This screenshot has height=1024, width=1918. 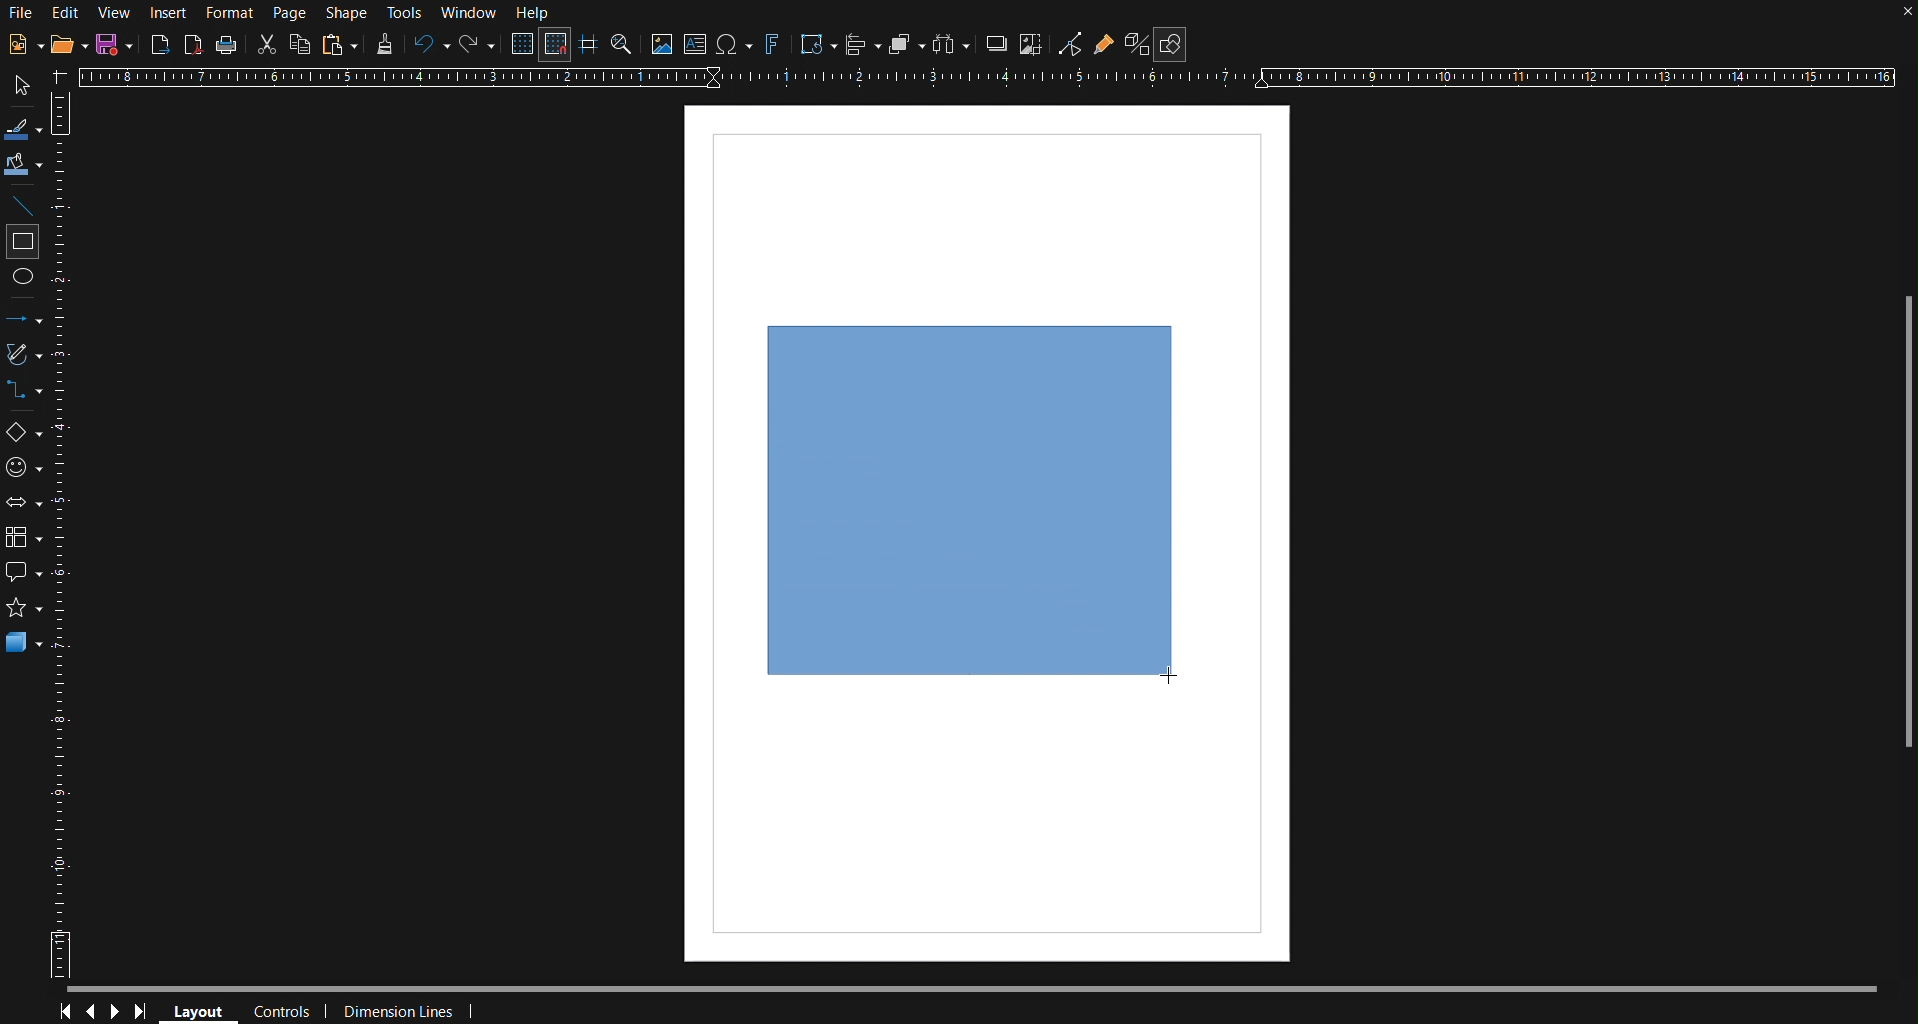 I want to click on Horizontal Ruler, so click(x=984, y=75).